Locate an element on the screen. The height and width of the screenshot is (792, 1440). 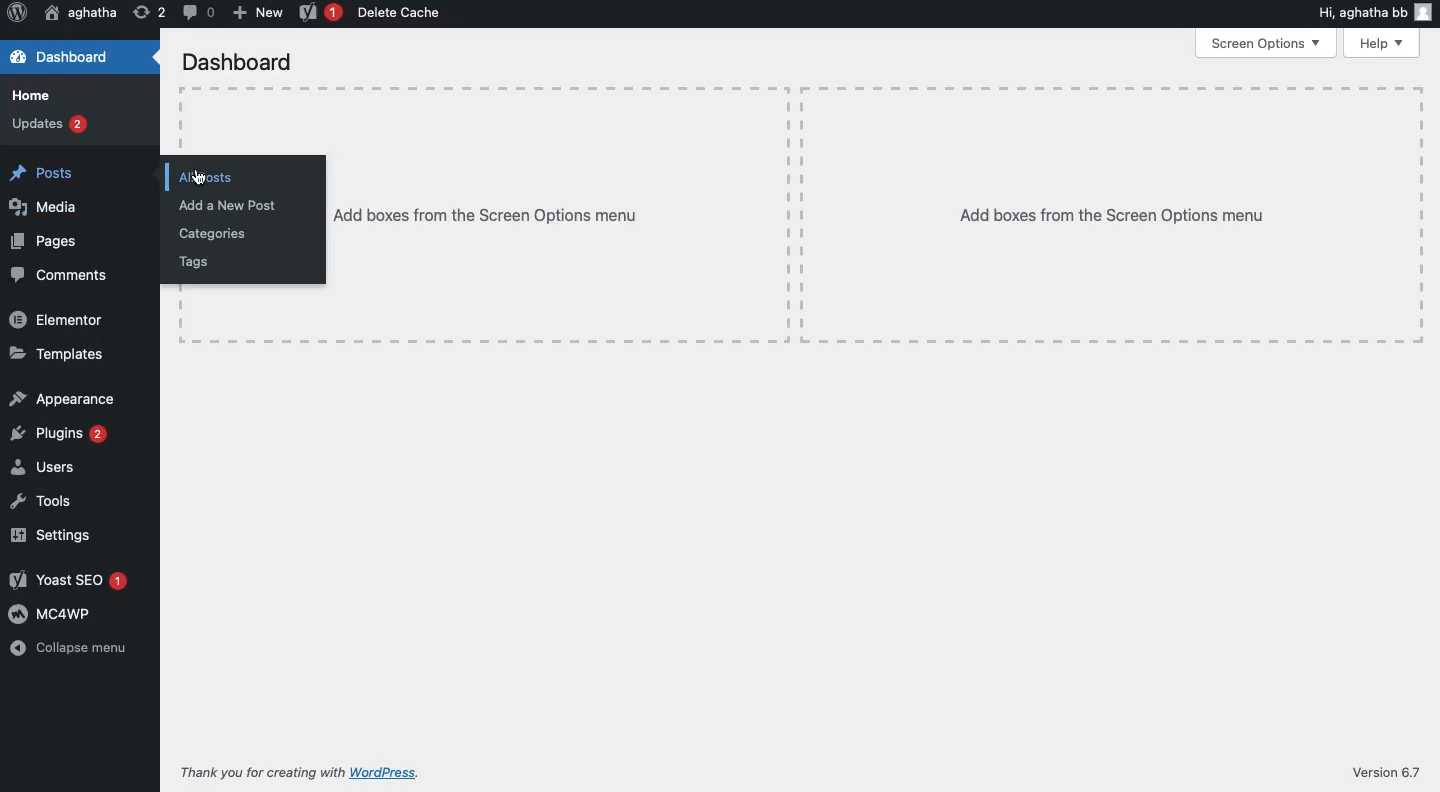
Return is located at coordinates (147, 12).